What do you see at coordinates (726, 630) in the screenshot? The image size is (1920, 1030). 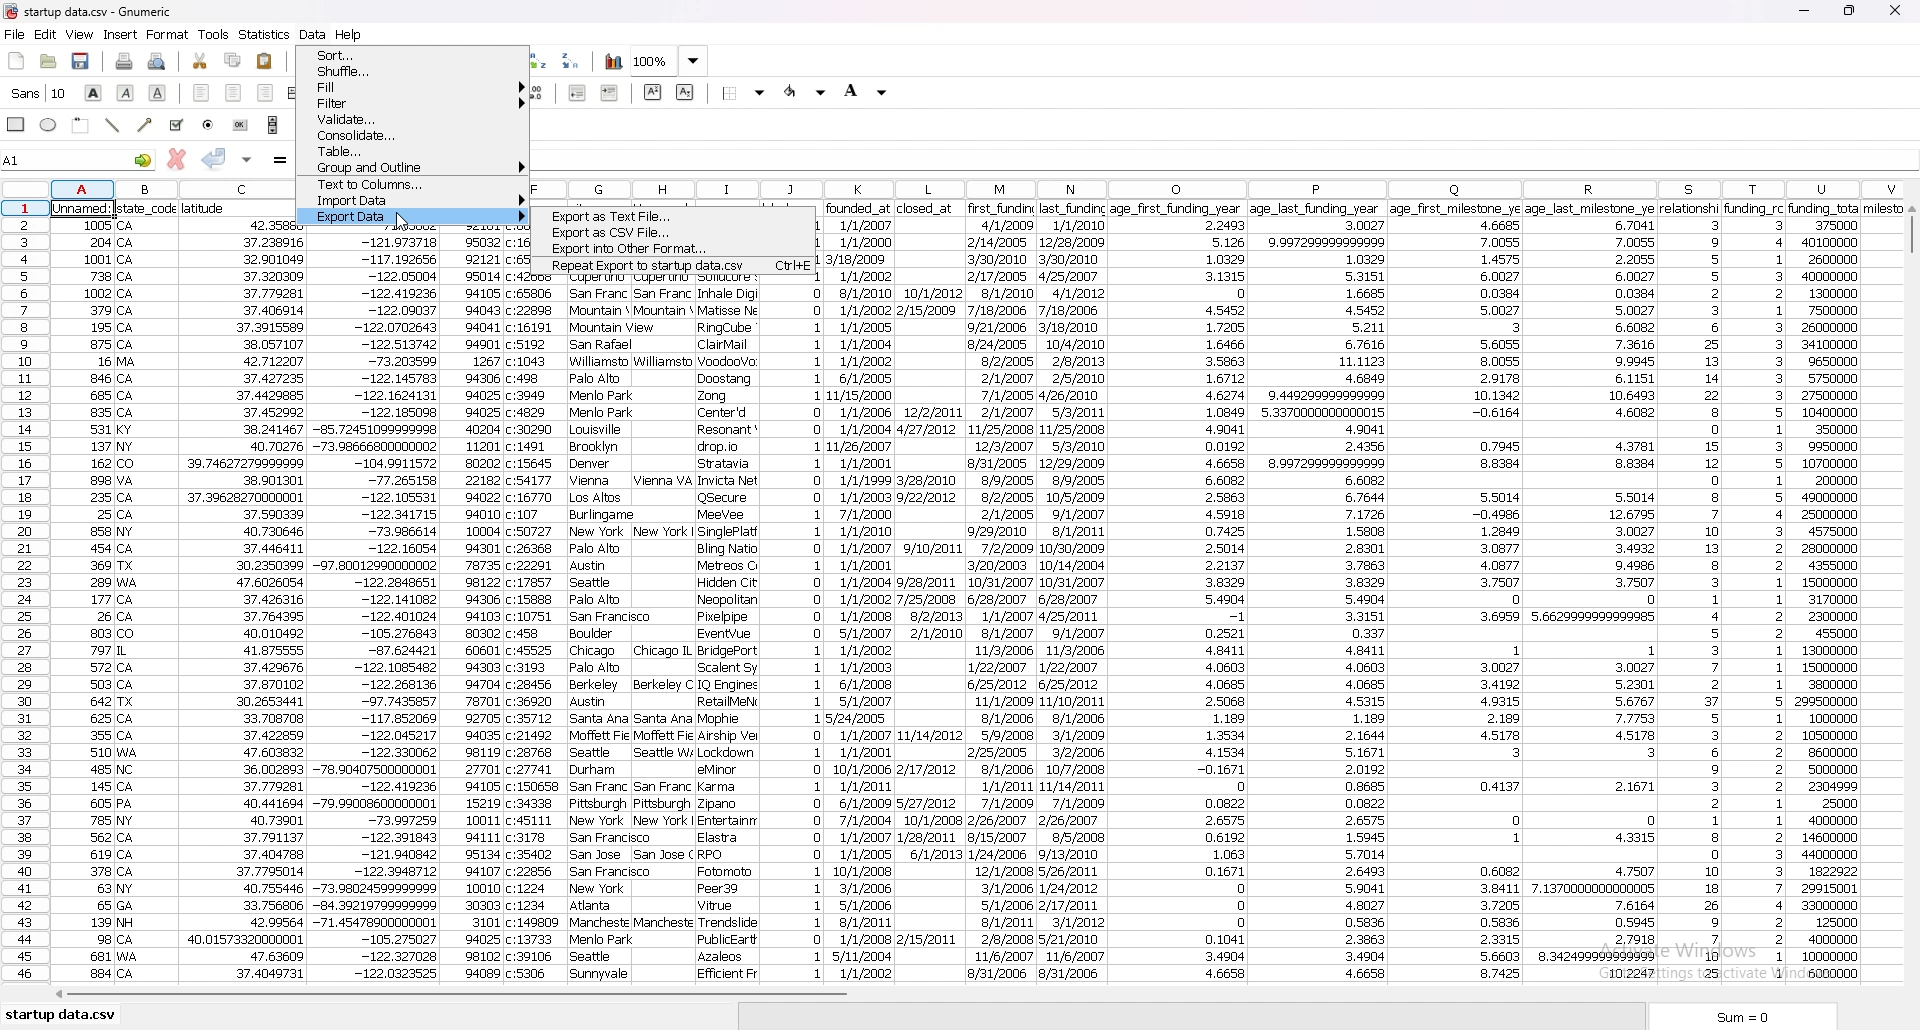 I see `data` at bounding box center [726, 630].